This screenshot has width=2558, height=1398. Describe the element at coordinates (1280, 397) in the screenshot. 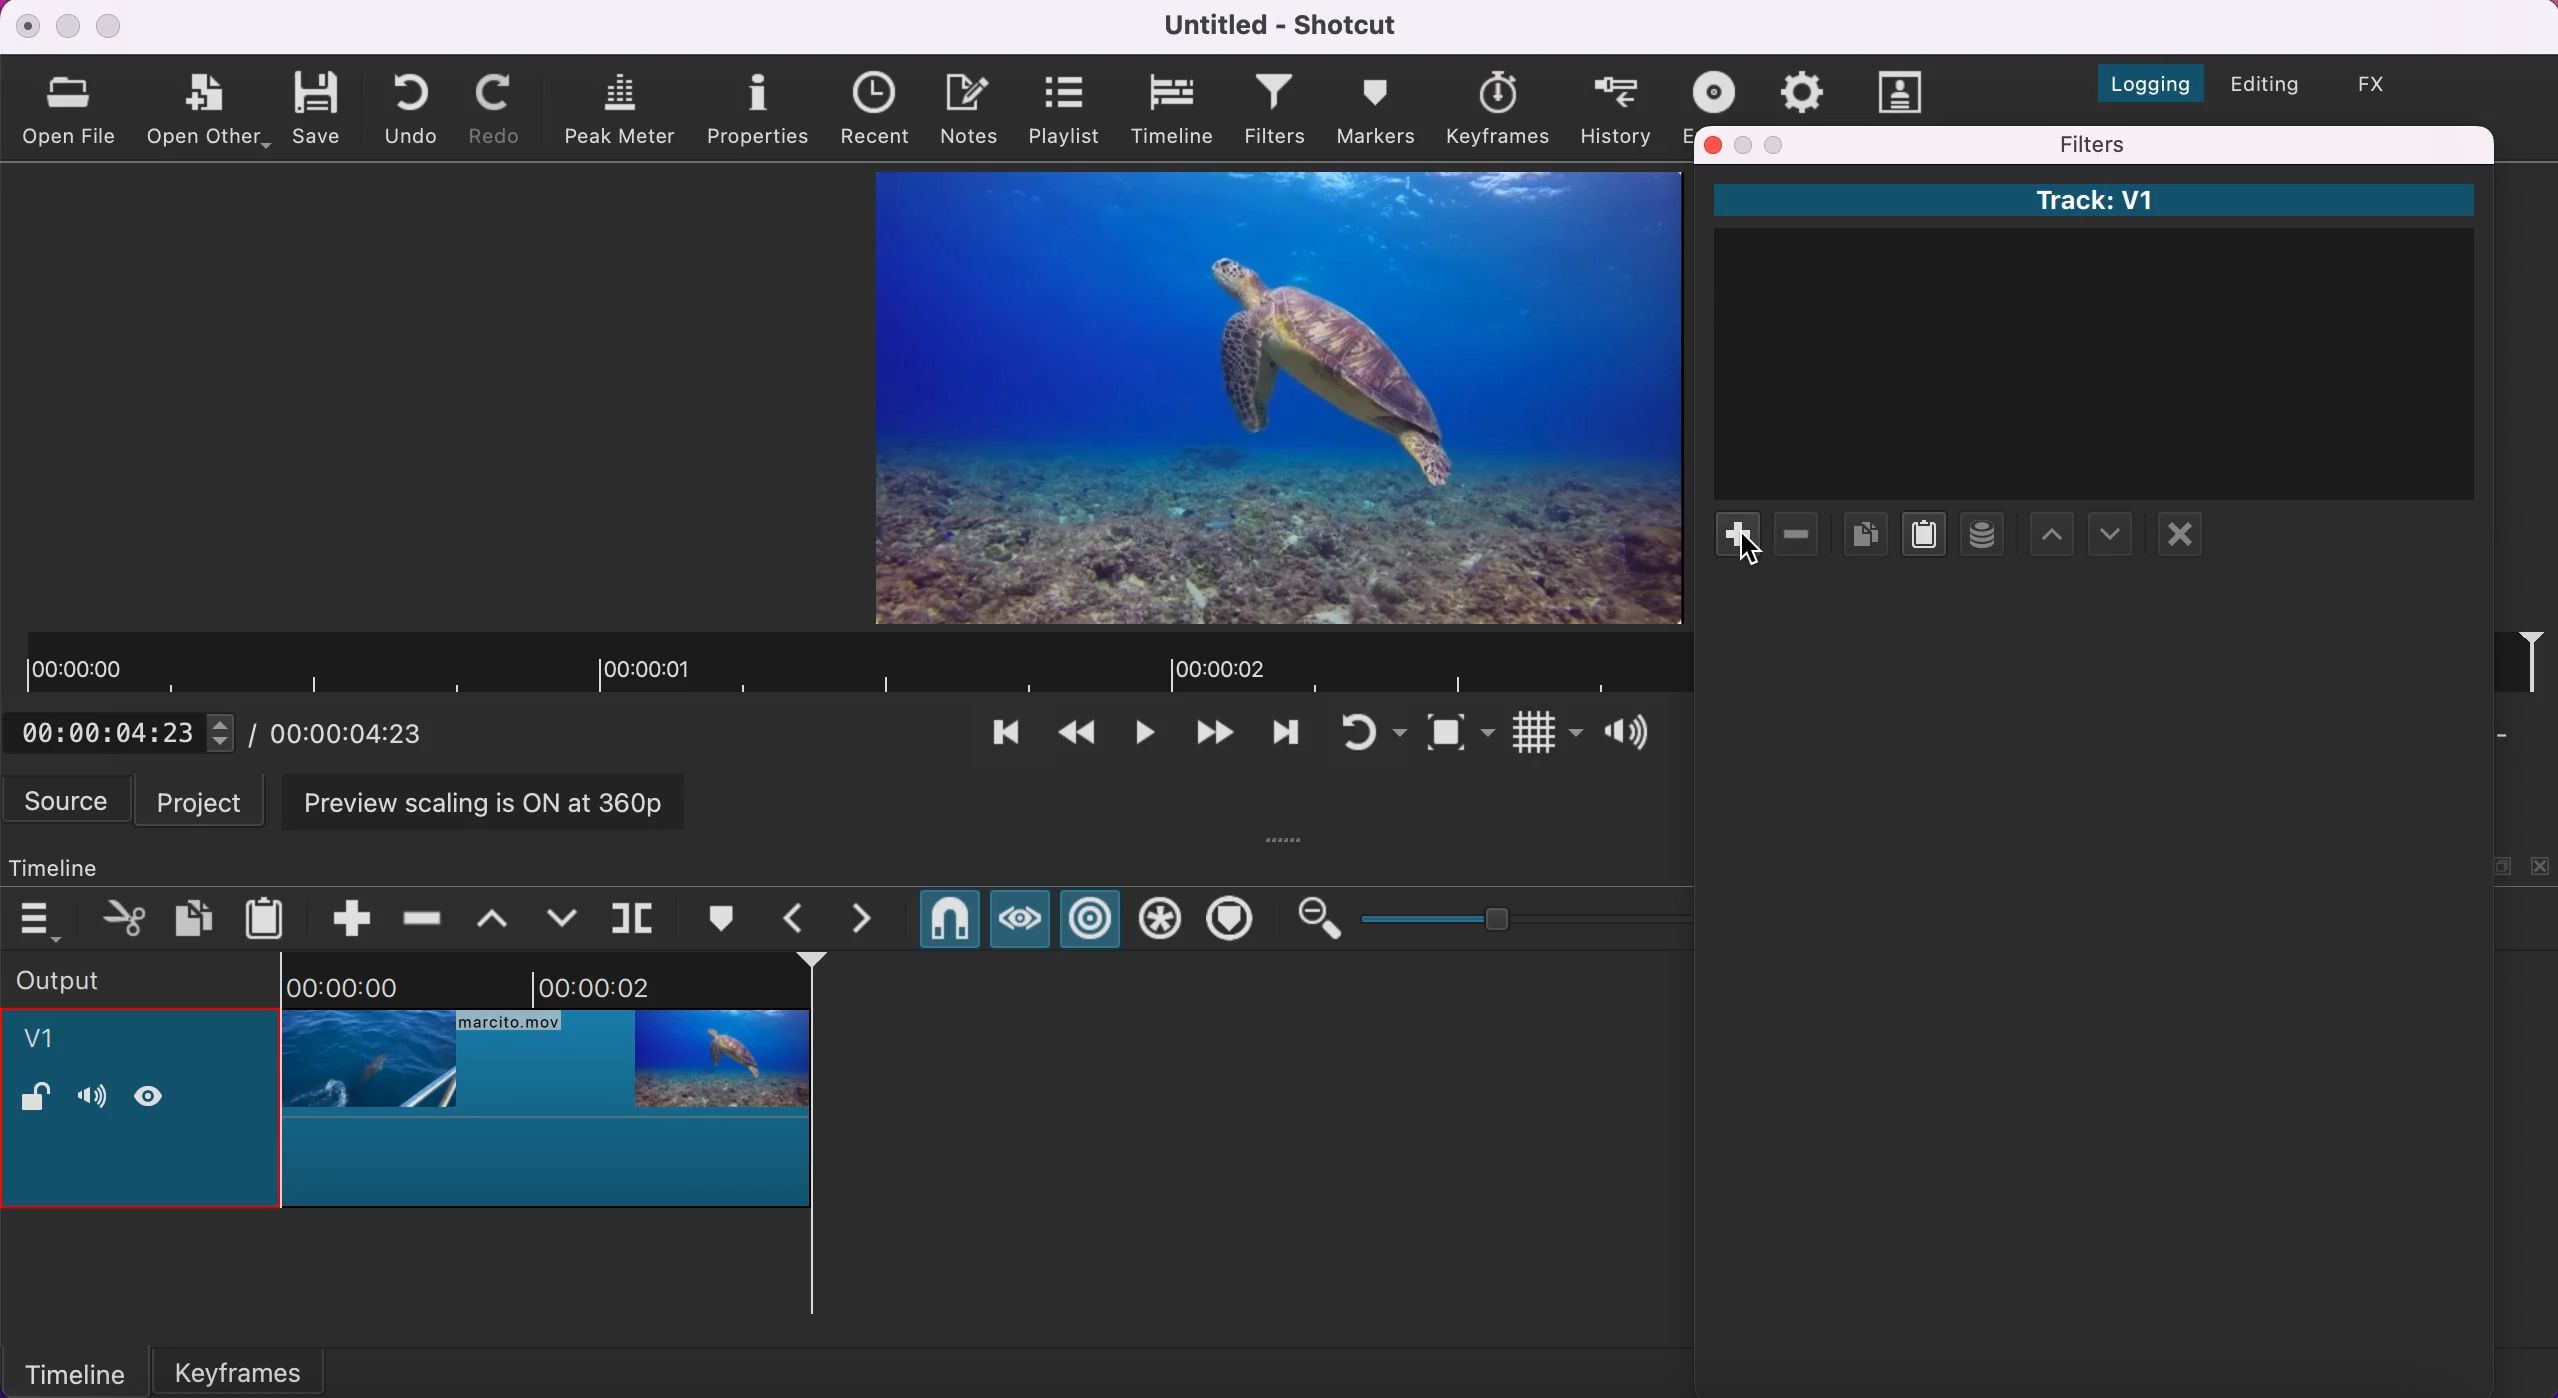

I see `clip` at that location.